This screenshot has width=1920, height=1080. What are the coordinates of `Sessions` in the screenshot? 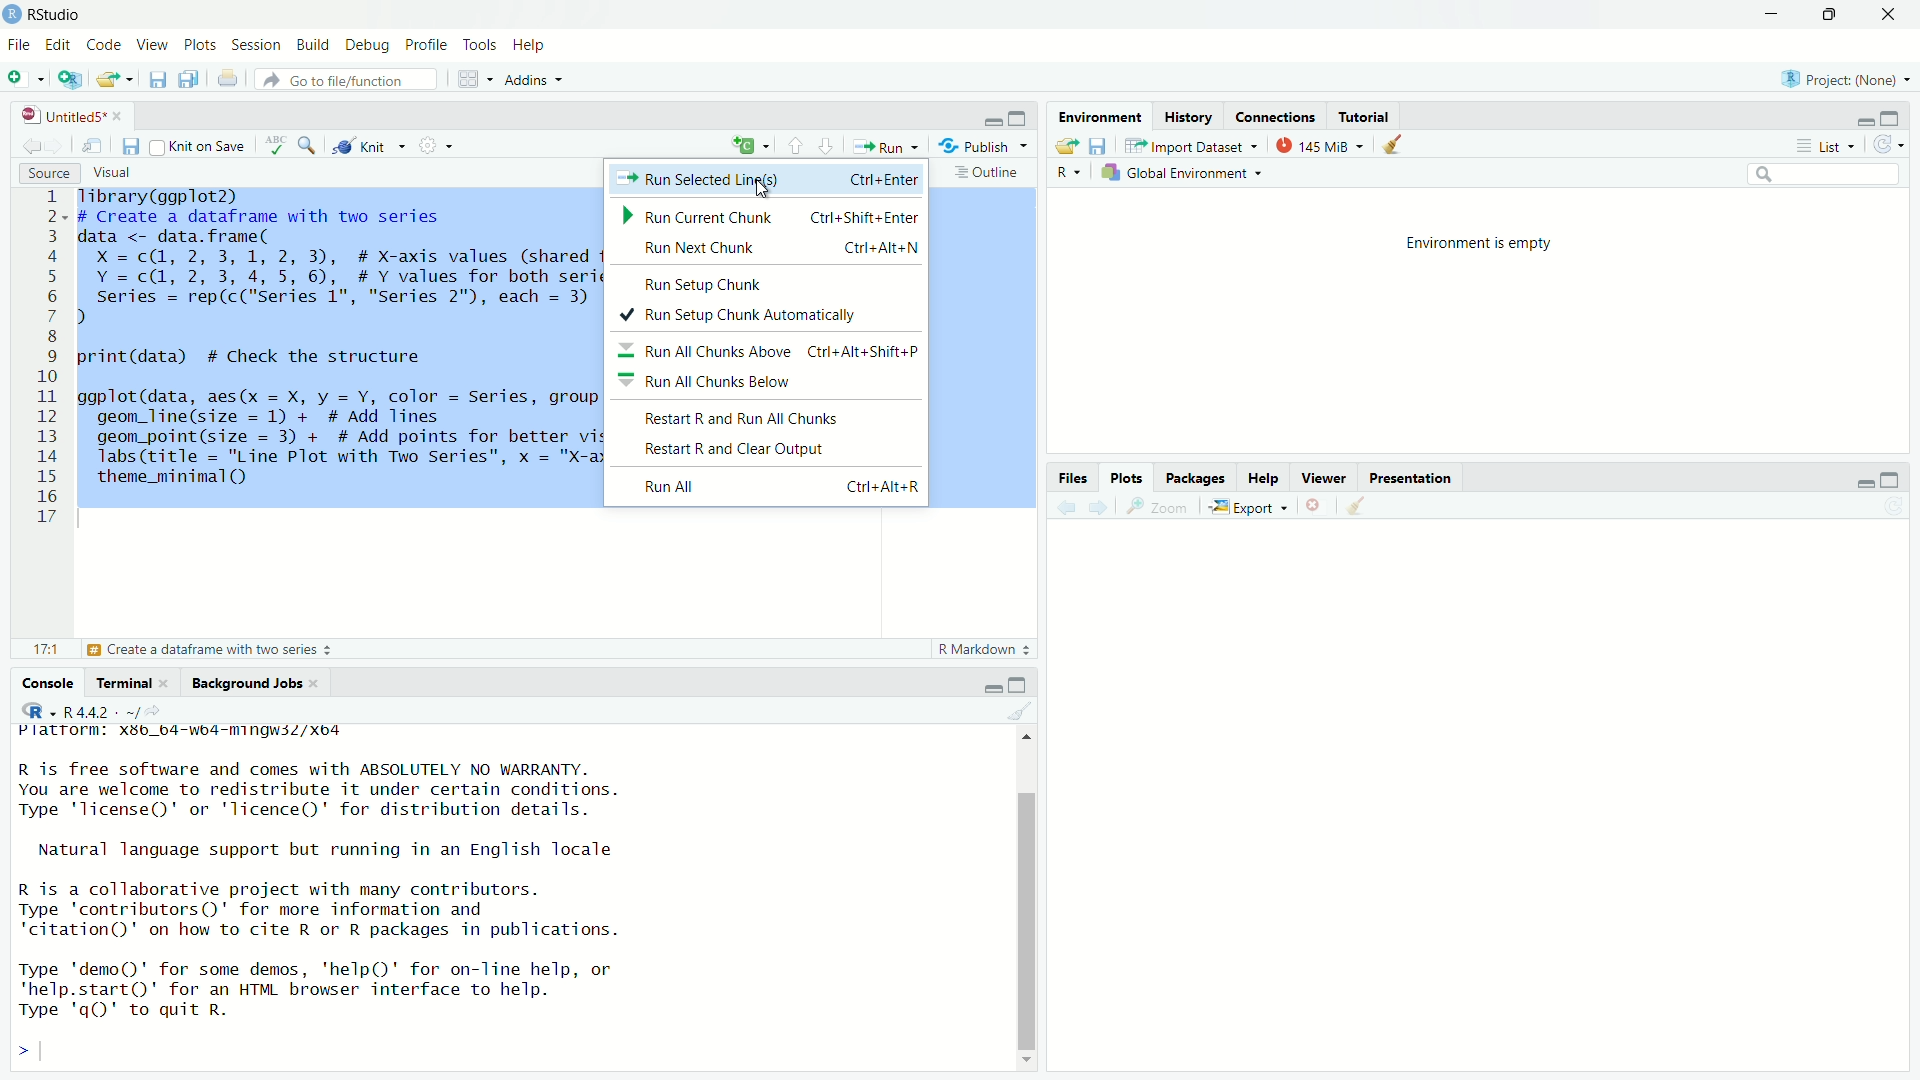 It's located at (256, 48).